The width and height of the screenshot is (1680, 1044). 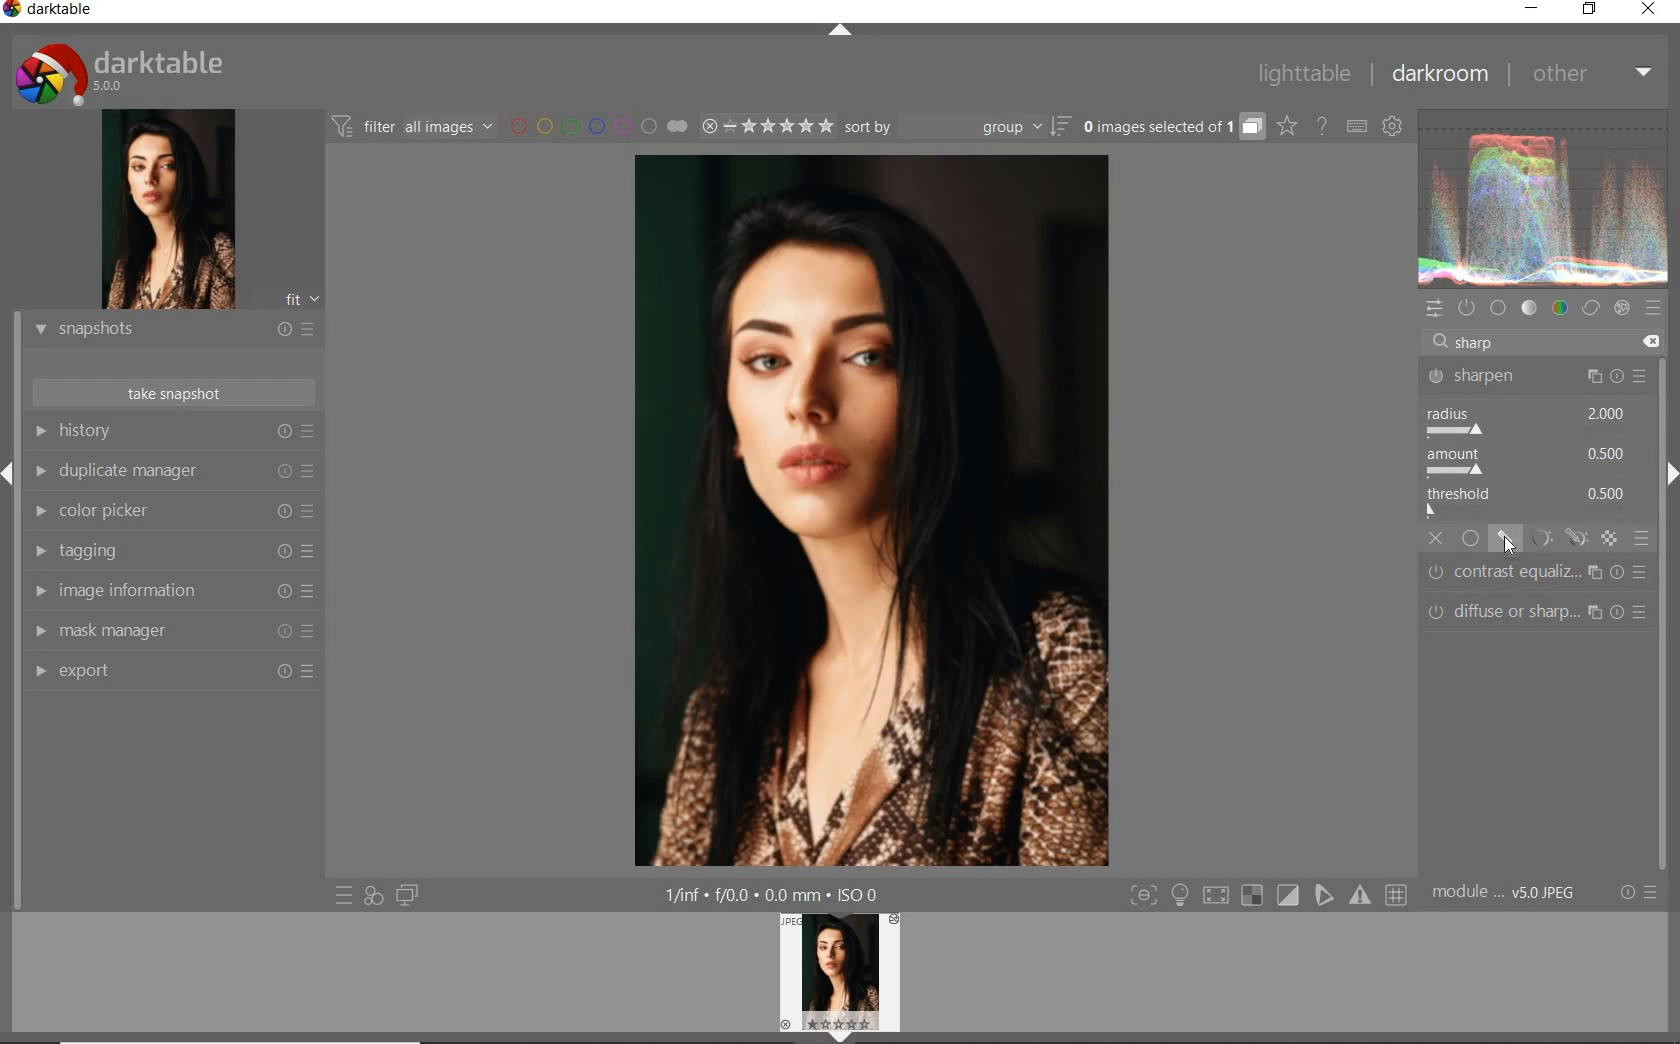 What do you see at coordinates (1470, 539) in the screenshot?
I see `uniformly` at bounding box center [1470, 539].